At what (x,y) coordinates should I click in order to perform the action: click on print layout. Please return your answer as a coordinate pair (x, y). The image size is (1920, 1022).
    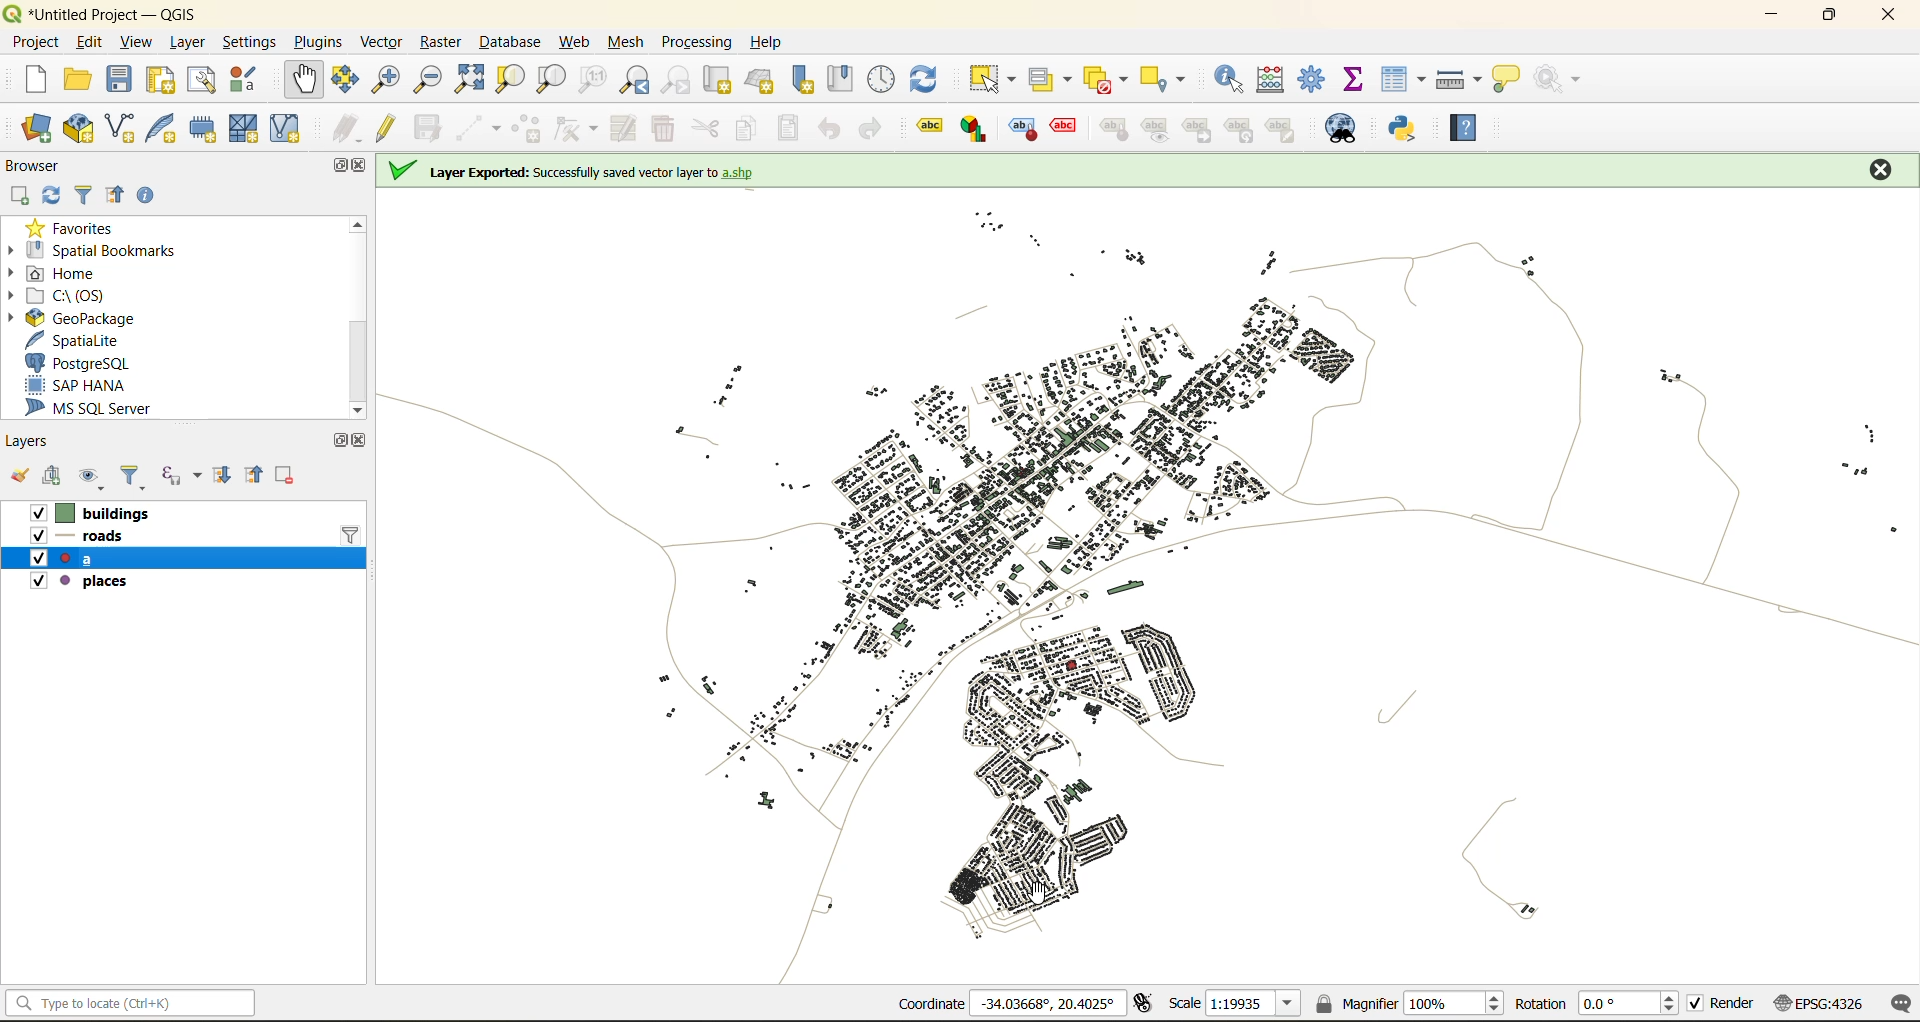
    Looking at the image, I should click on (167, 80).